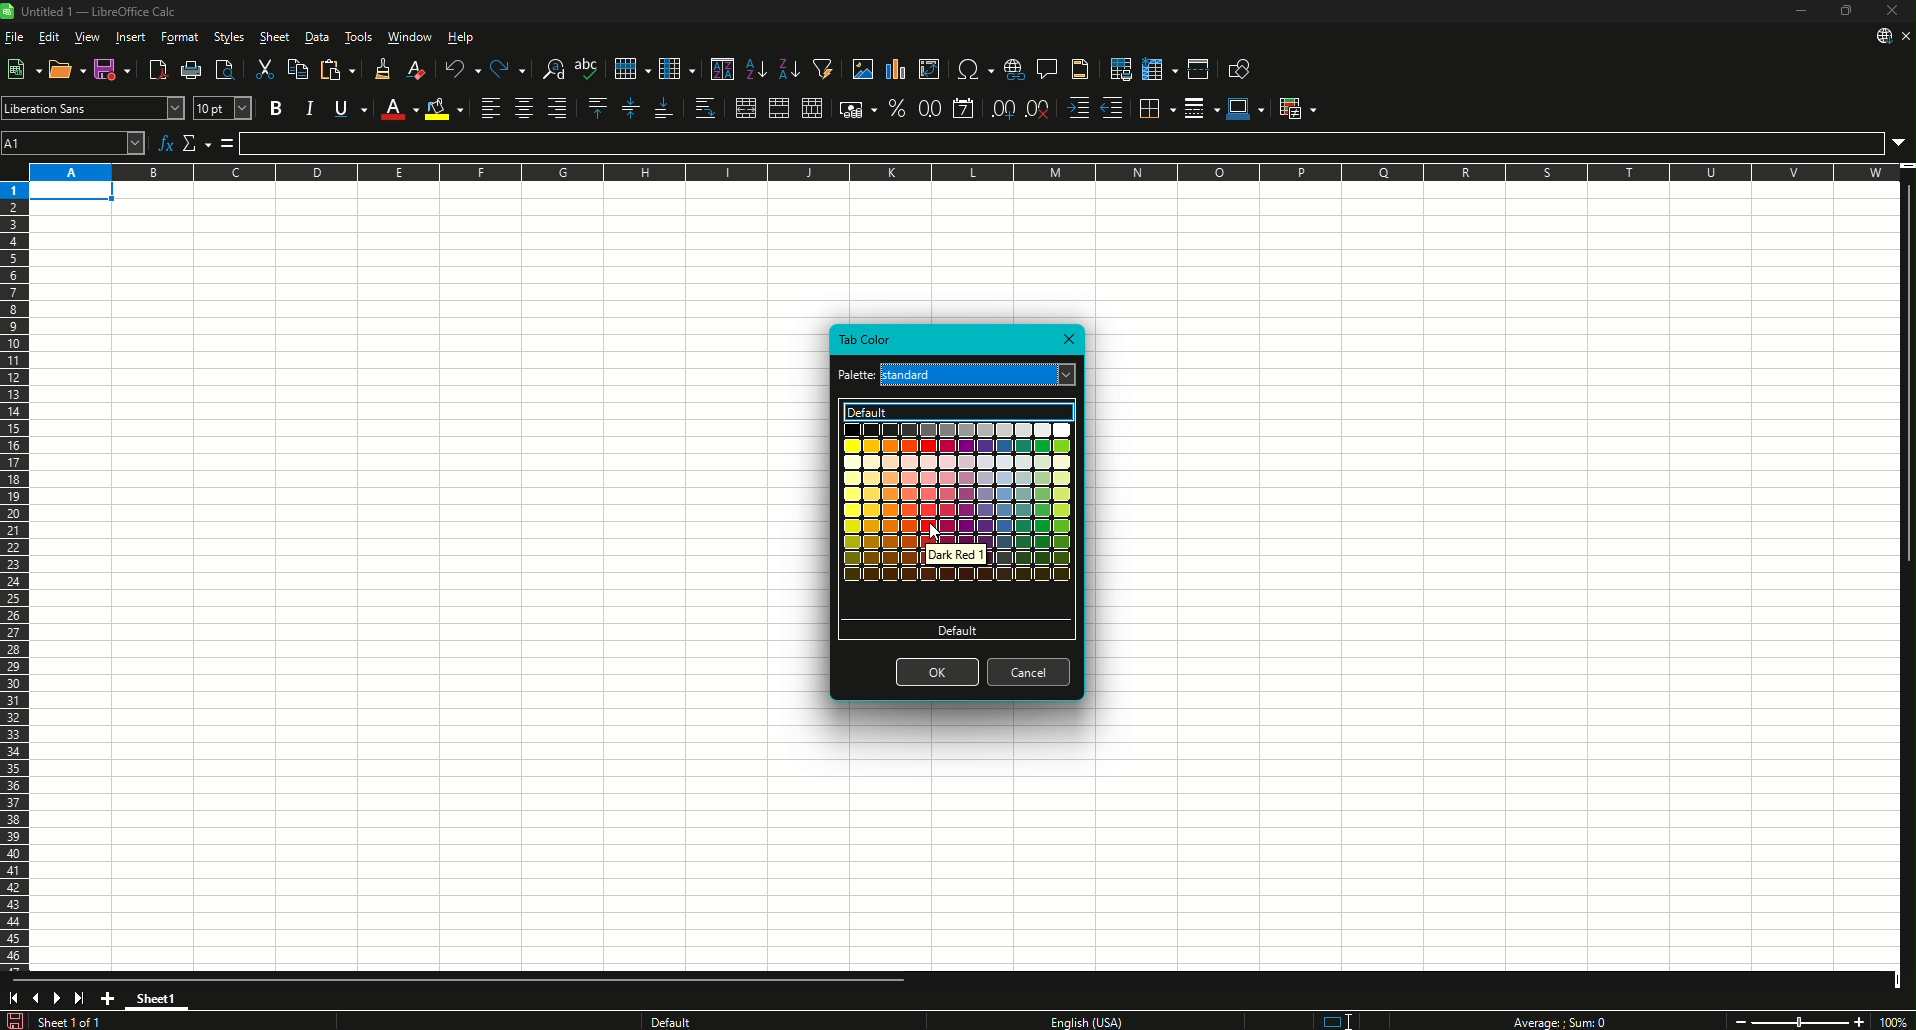 Image resolution: width=1916 pixels, height=1030 pixels. I want to click on Sheet1, so click(157, 999).